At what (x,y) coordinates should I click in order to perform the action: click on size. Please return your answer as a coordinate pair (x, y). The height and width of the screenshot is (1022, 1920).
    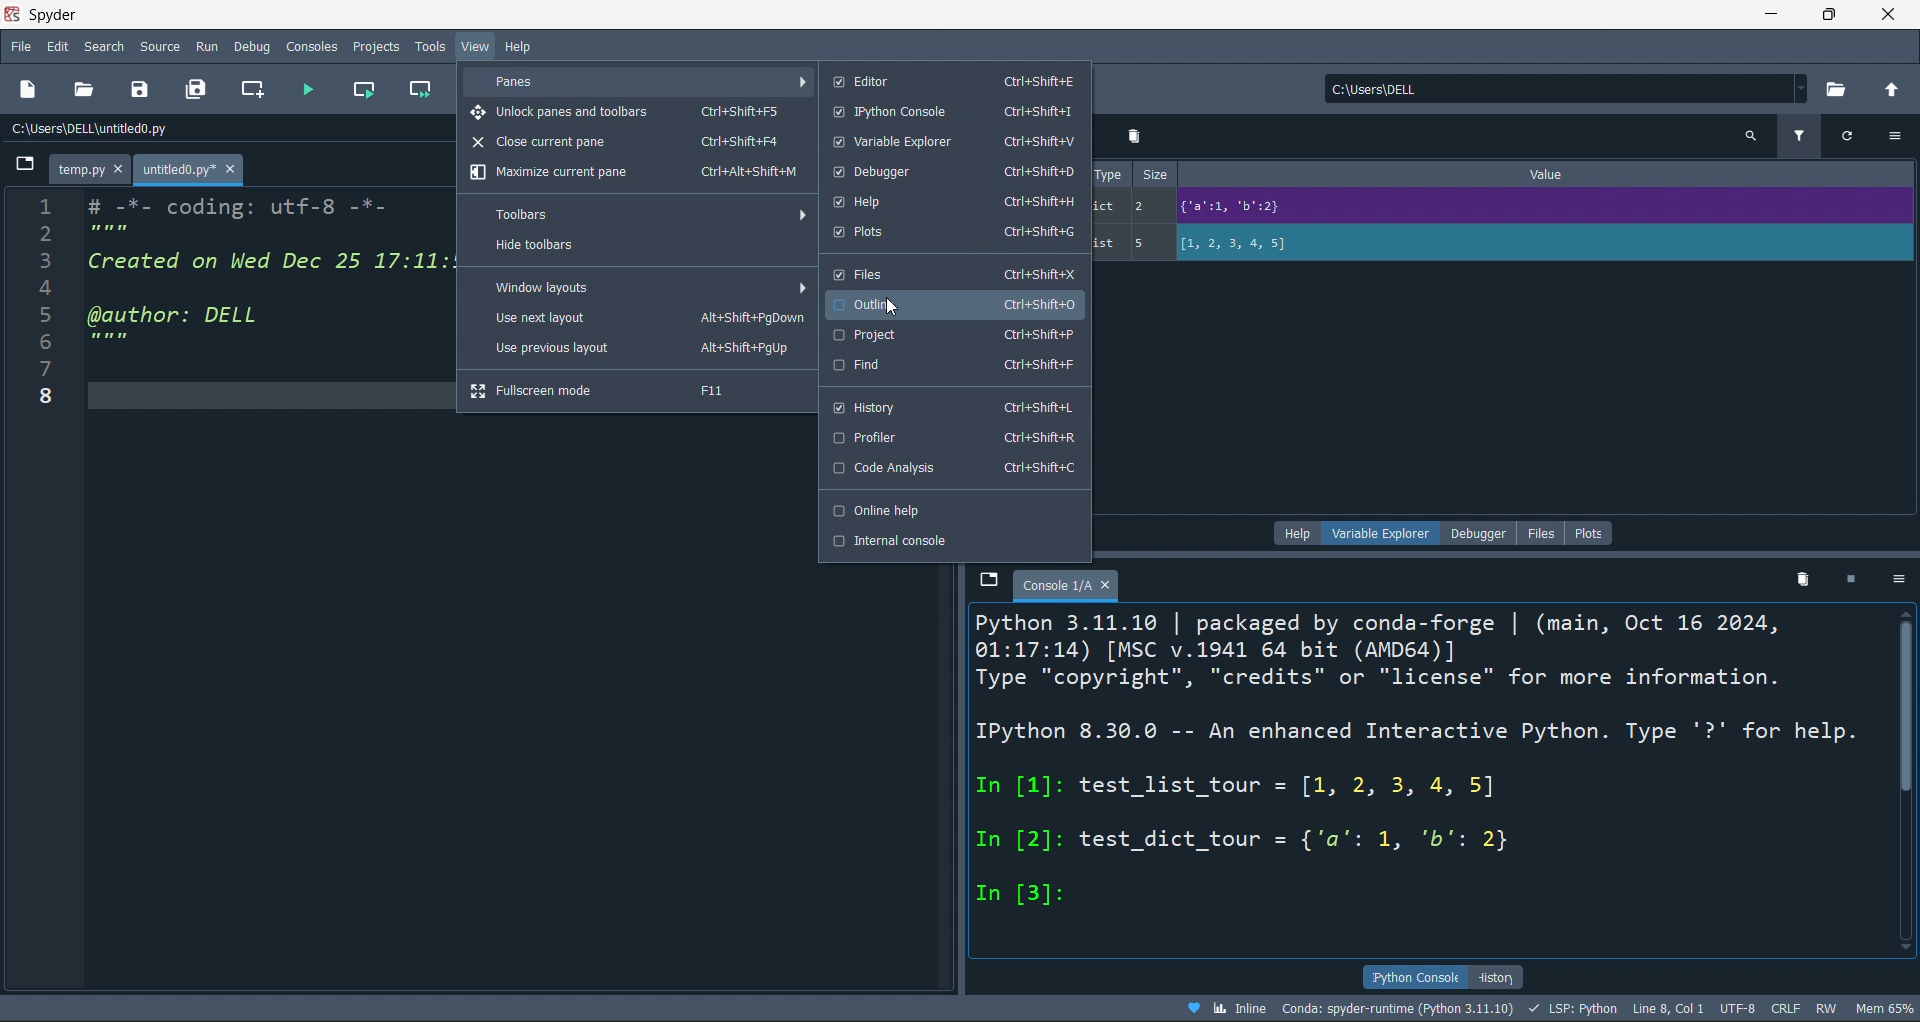
    Looking at the image, I should click on (1154, 175).